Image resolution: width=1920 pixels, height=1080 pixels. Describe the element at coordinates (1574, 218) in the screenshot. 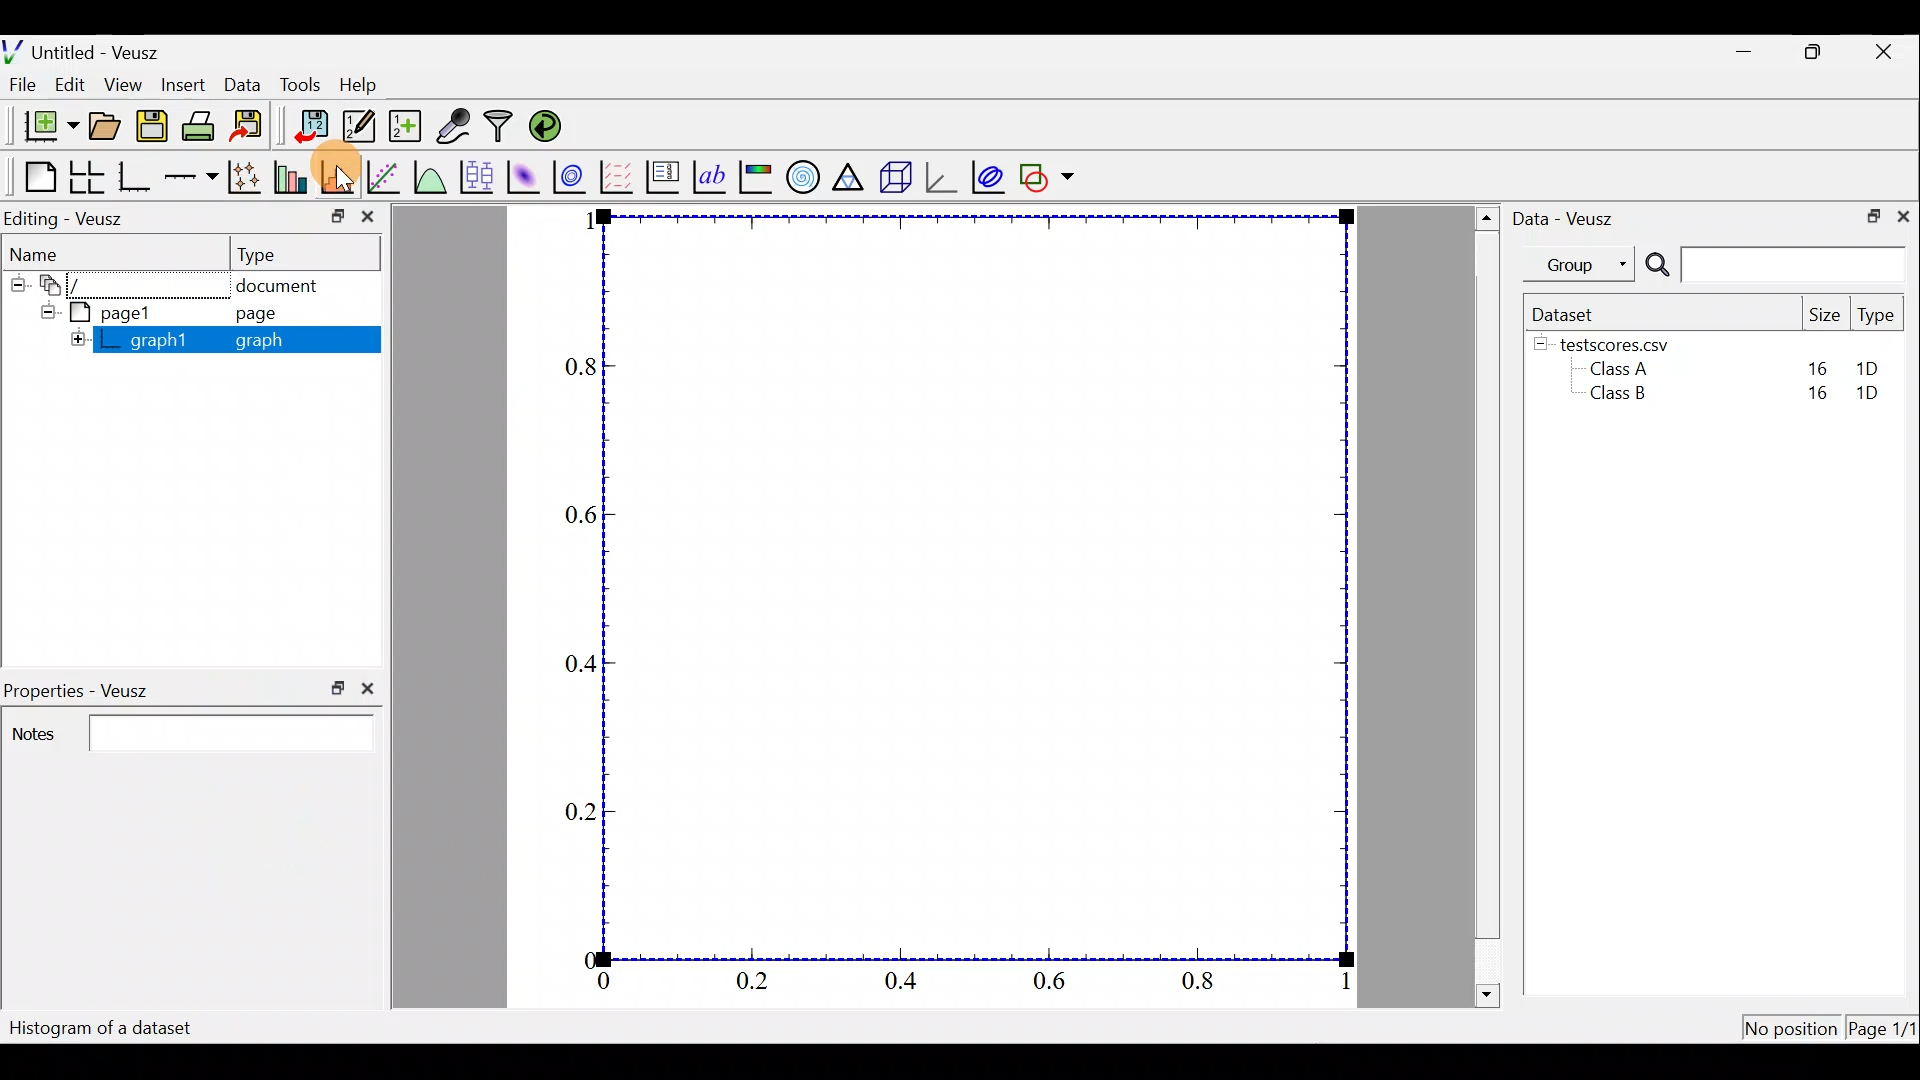

I see `Data - Veusz` at that location.